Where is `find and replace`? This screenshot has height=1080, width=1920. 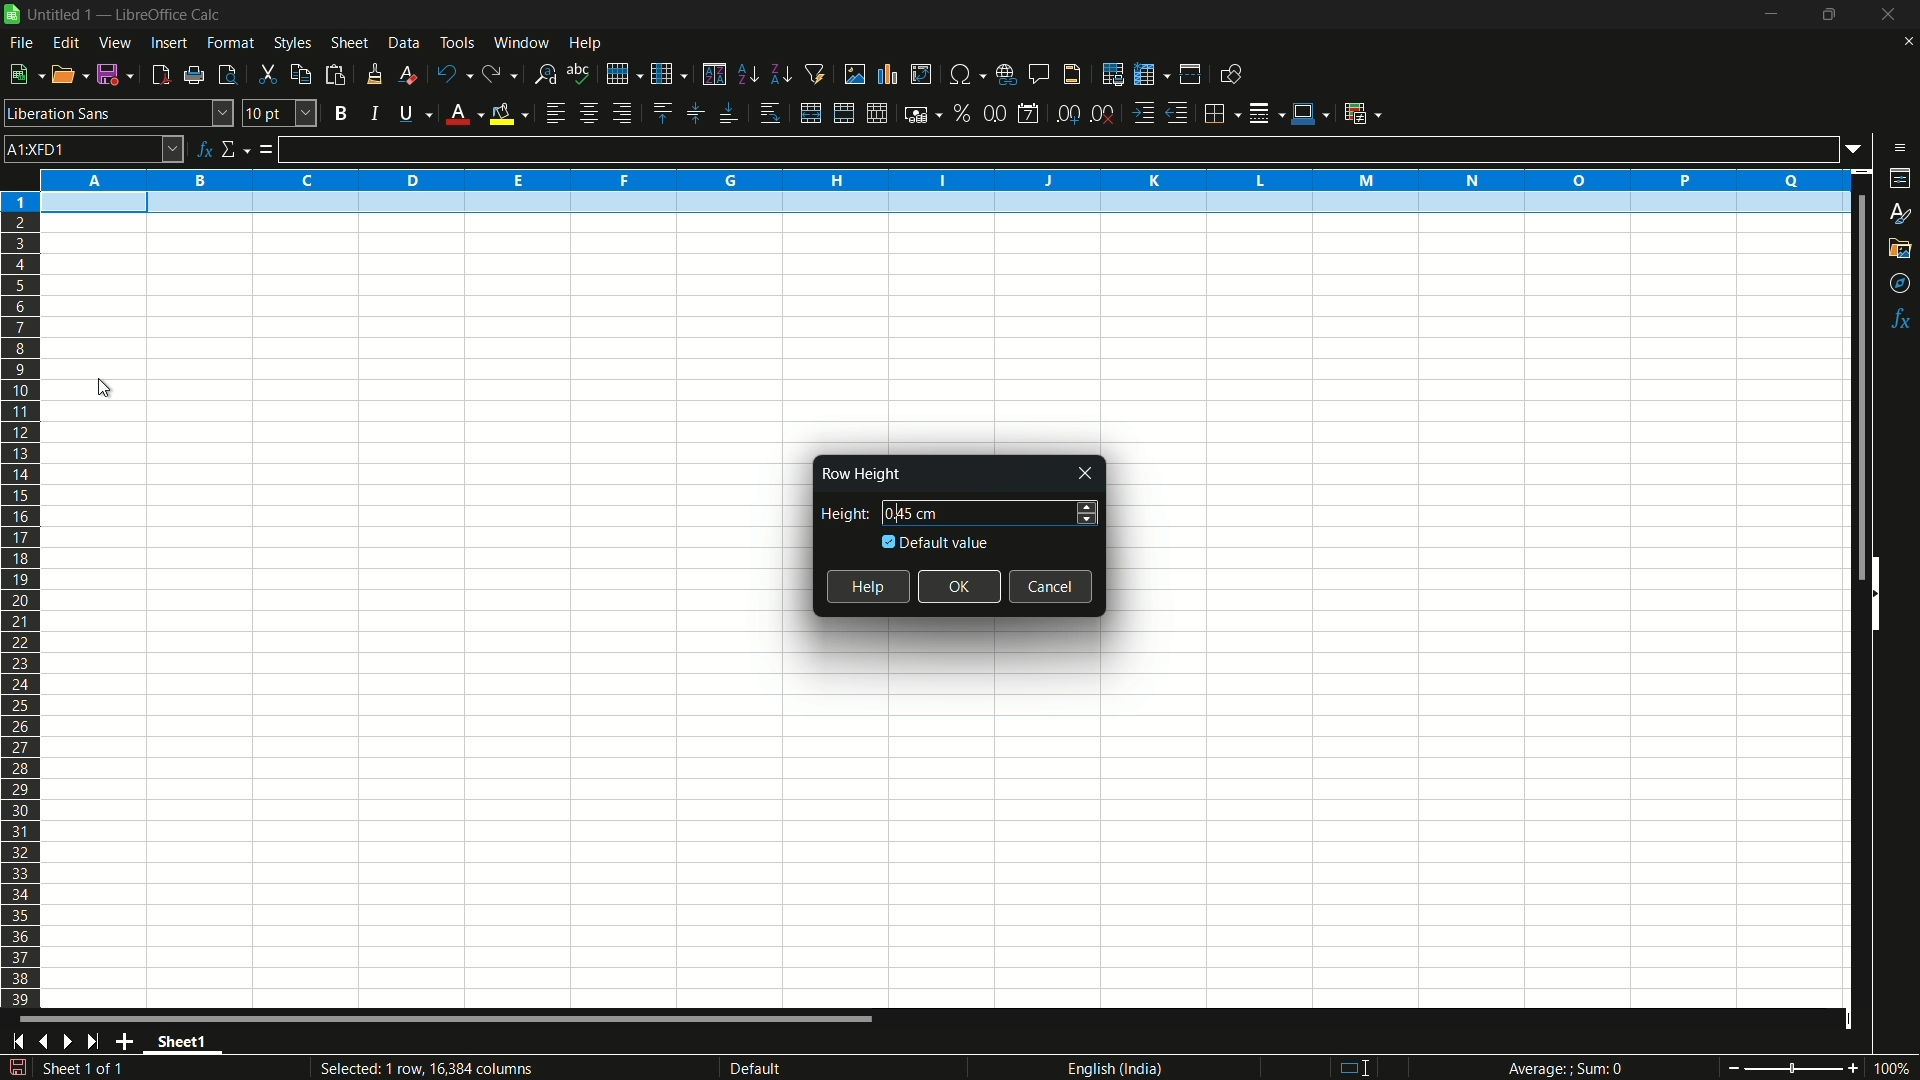
find and replace is located at coordinates (546, 73).